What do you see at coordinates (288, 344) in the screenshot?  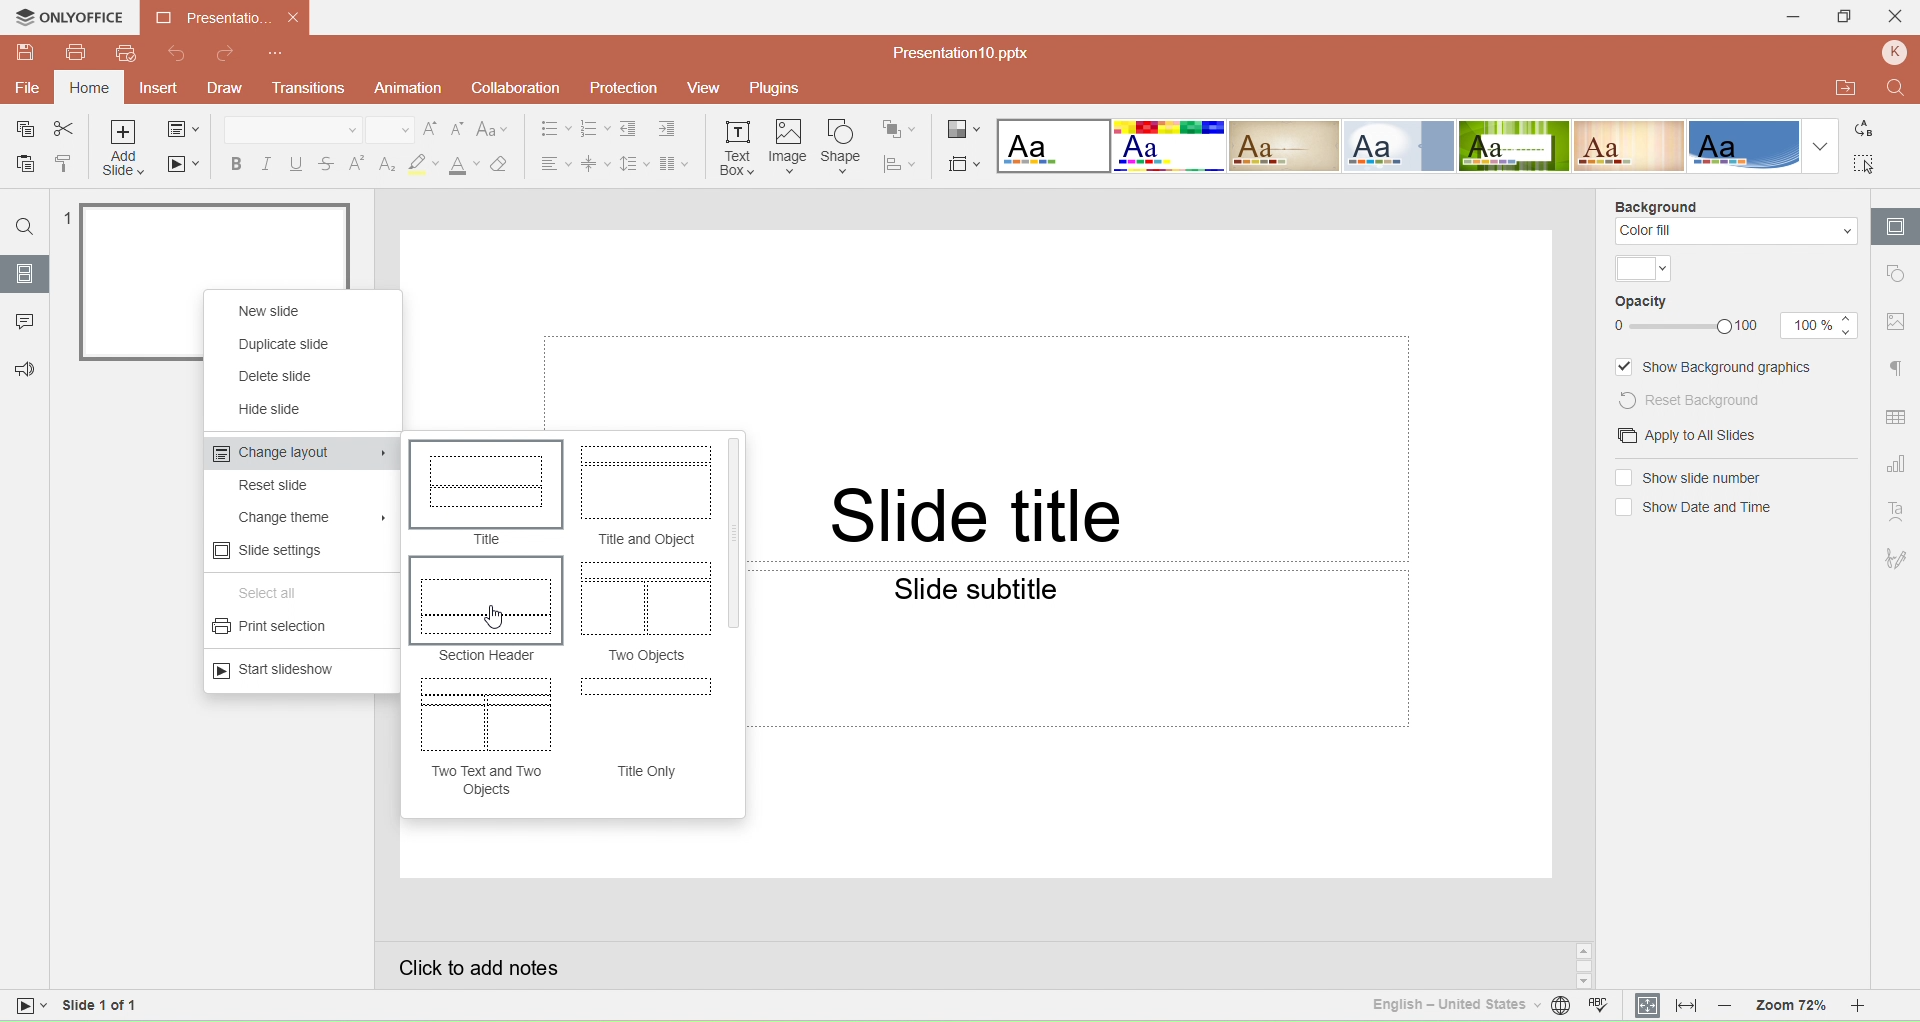 I see `Duplicate slide` at bounding box center [288, 344].